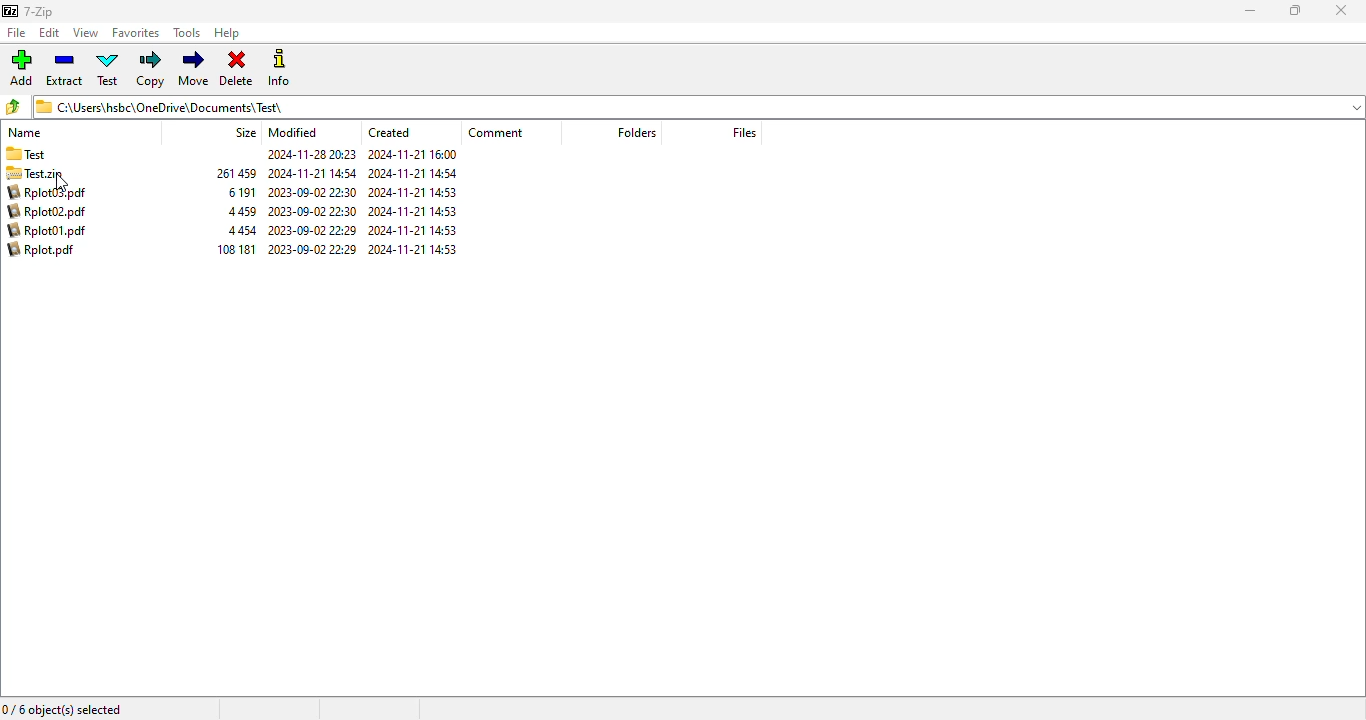  What do you see at coordinates (53, 212) in the screenshot?
I see `Rplot02.pdf 4459 2023-09-02 22:30 2024-11-21 14:53` at bounding box center [53, 212].